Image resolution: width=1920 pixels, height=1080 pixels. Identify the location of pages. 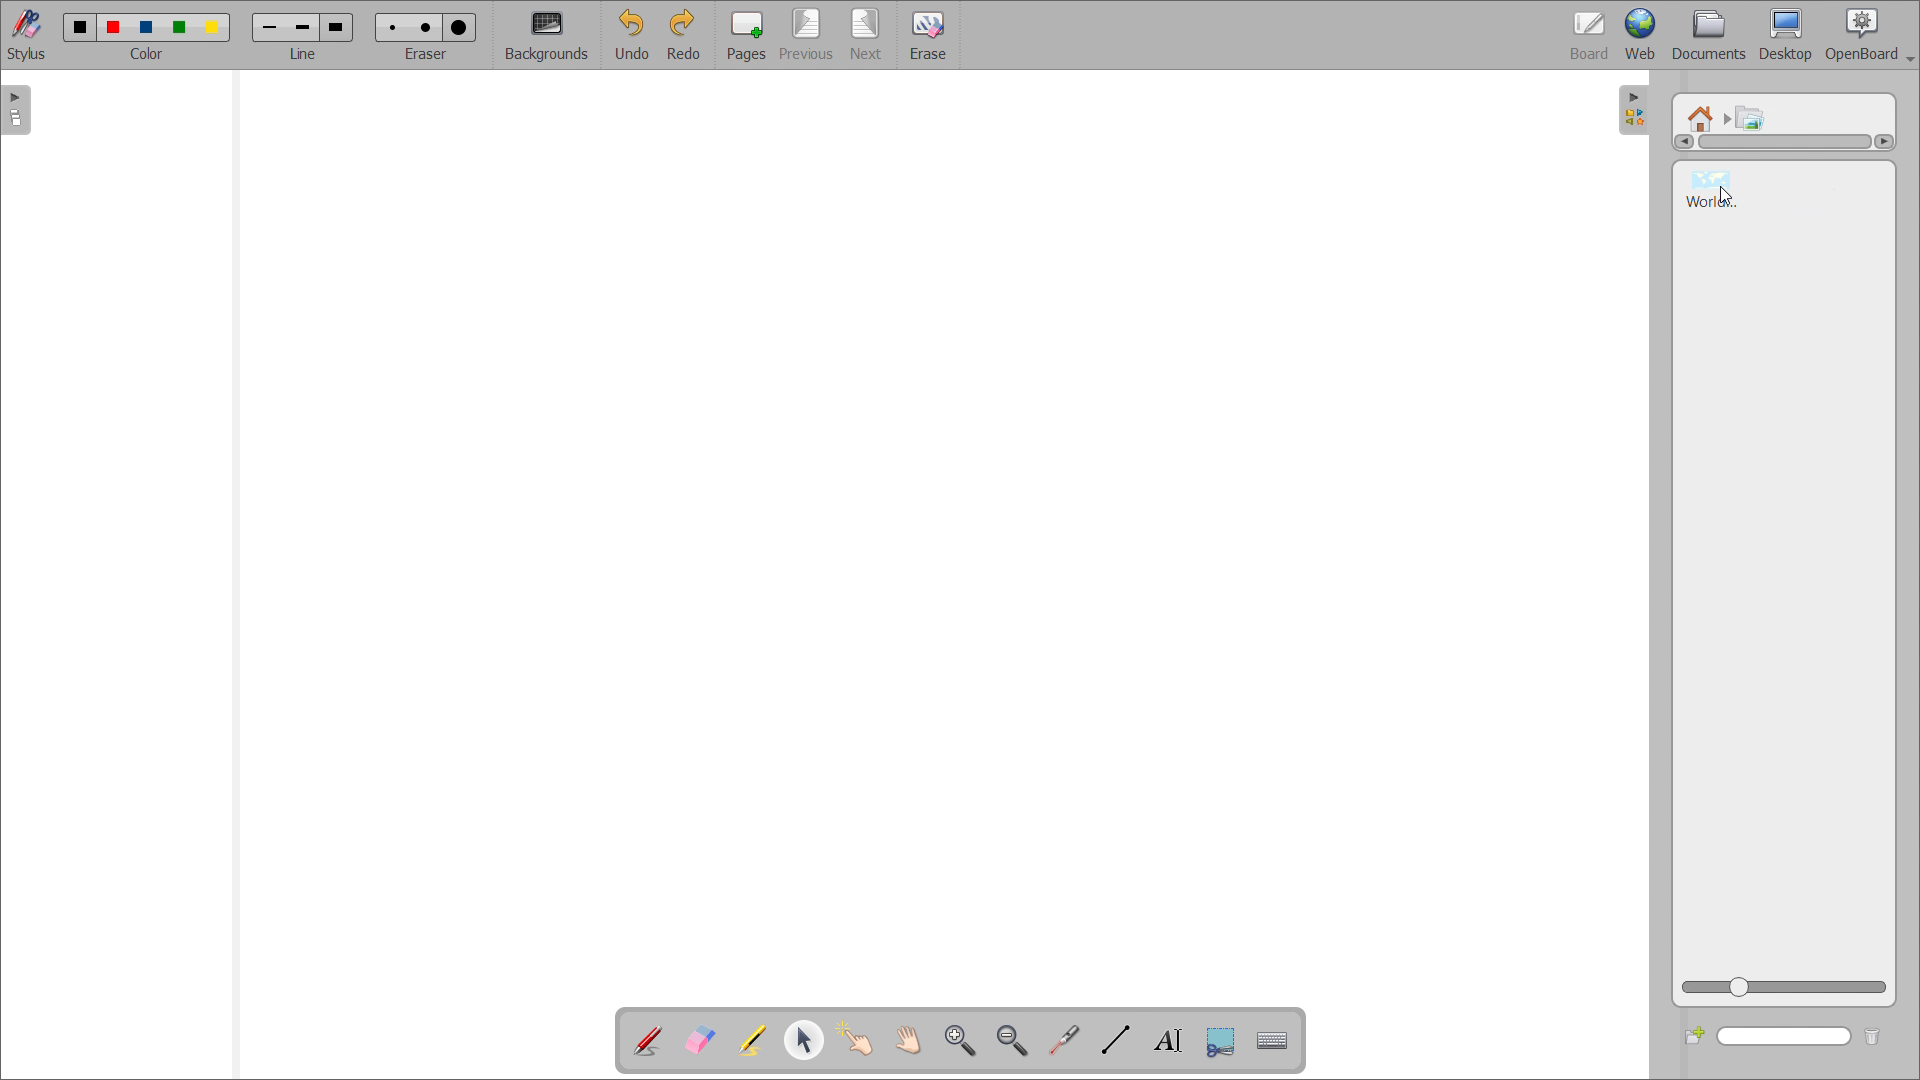
(747, 35).